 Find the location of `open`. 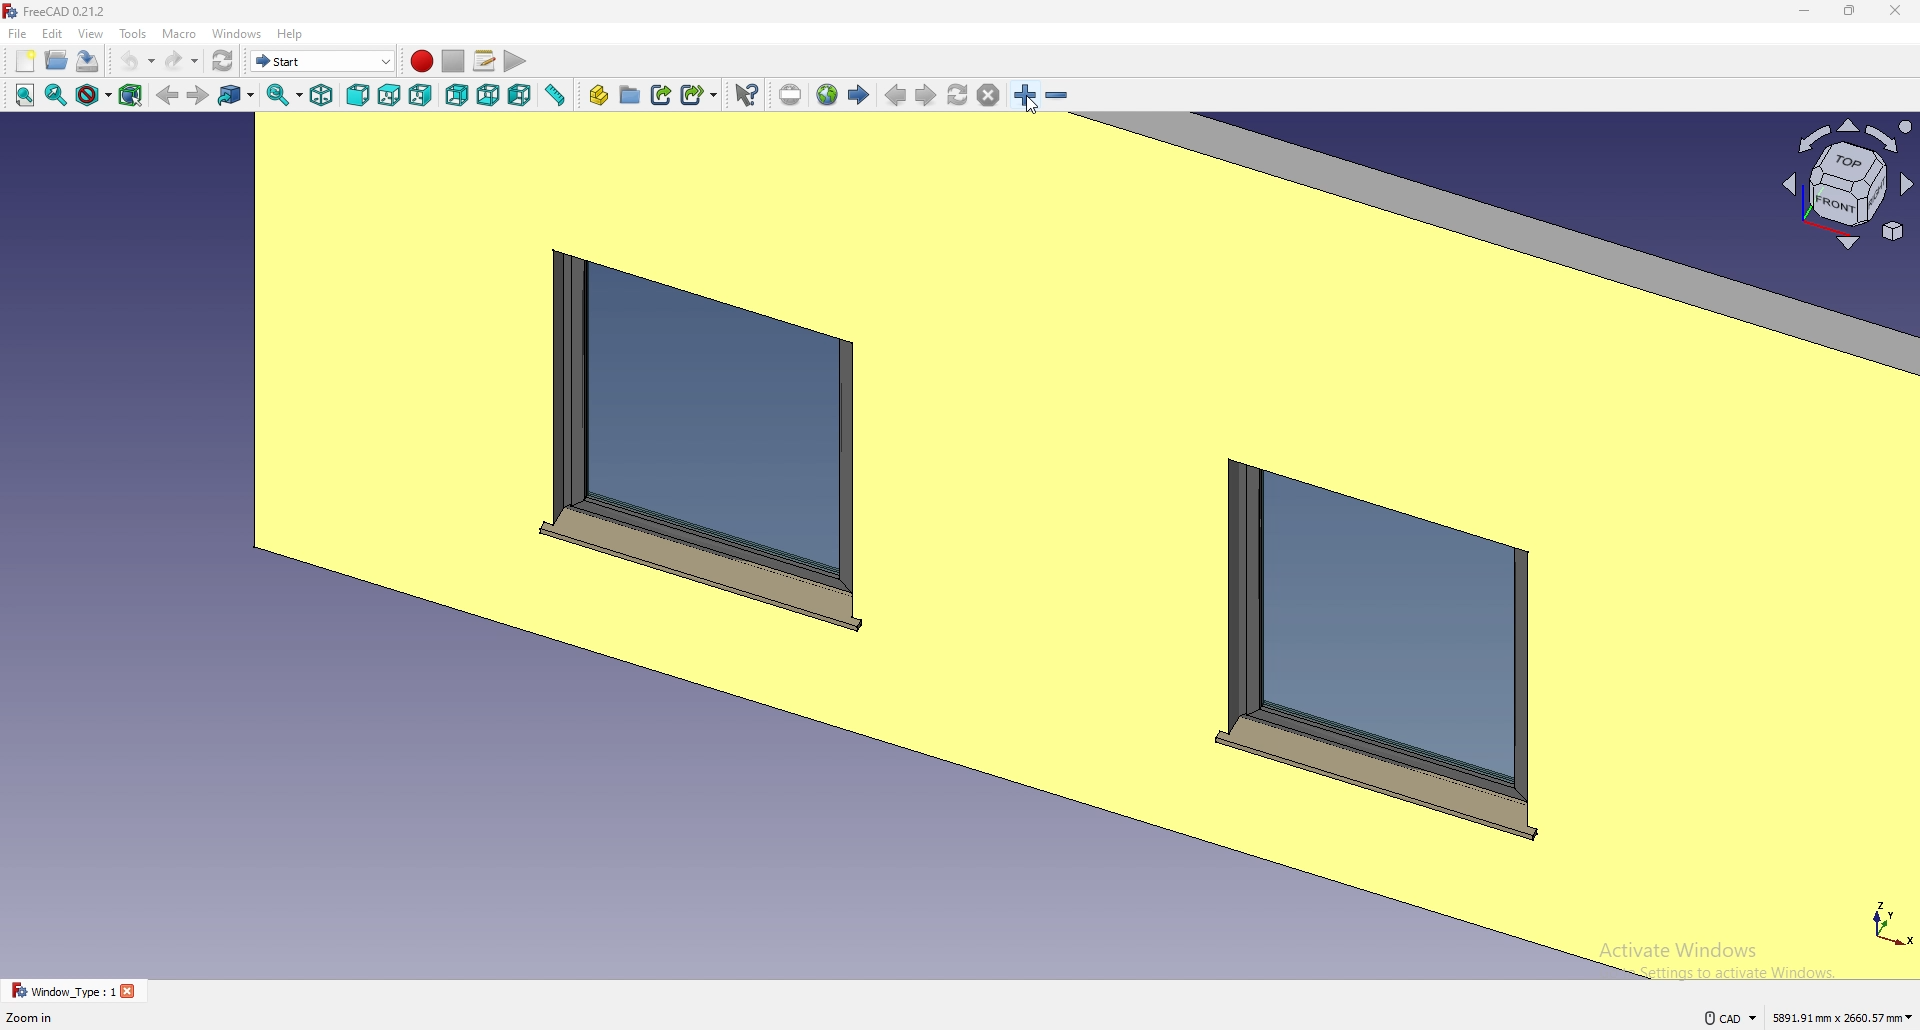

open is located at coordinates (56, 61).